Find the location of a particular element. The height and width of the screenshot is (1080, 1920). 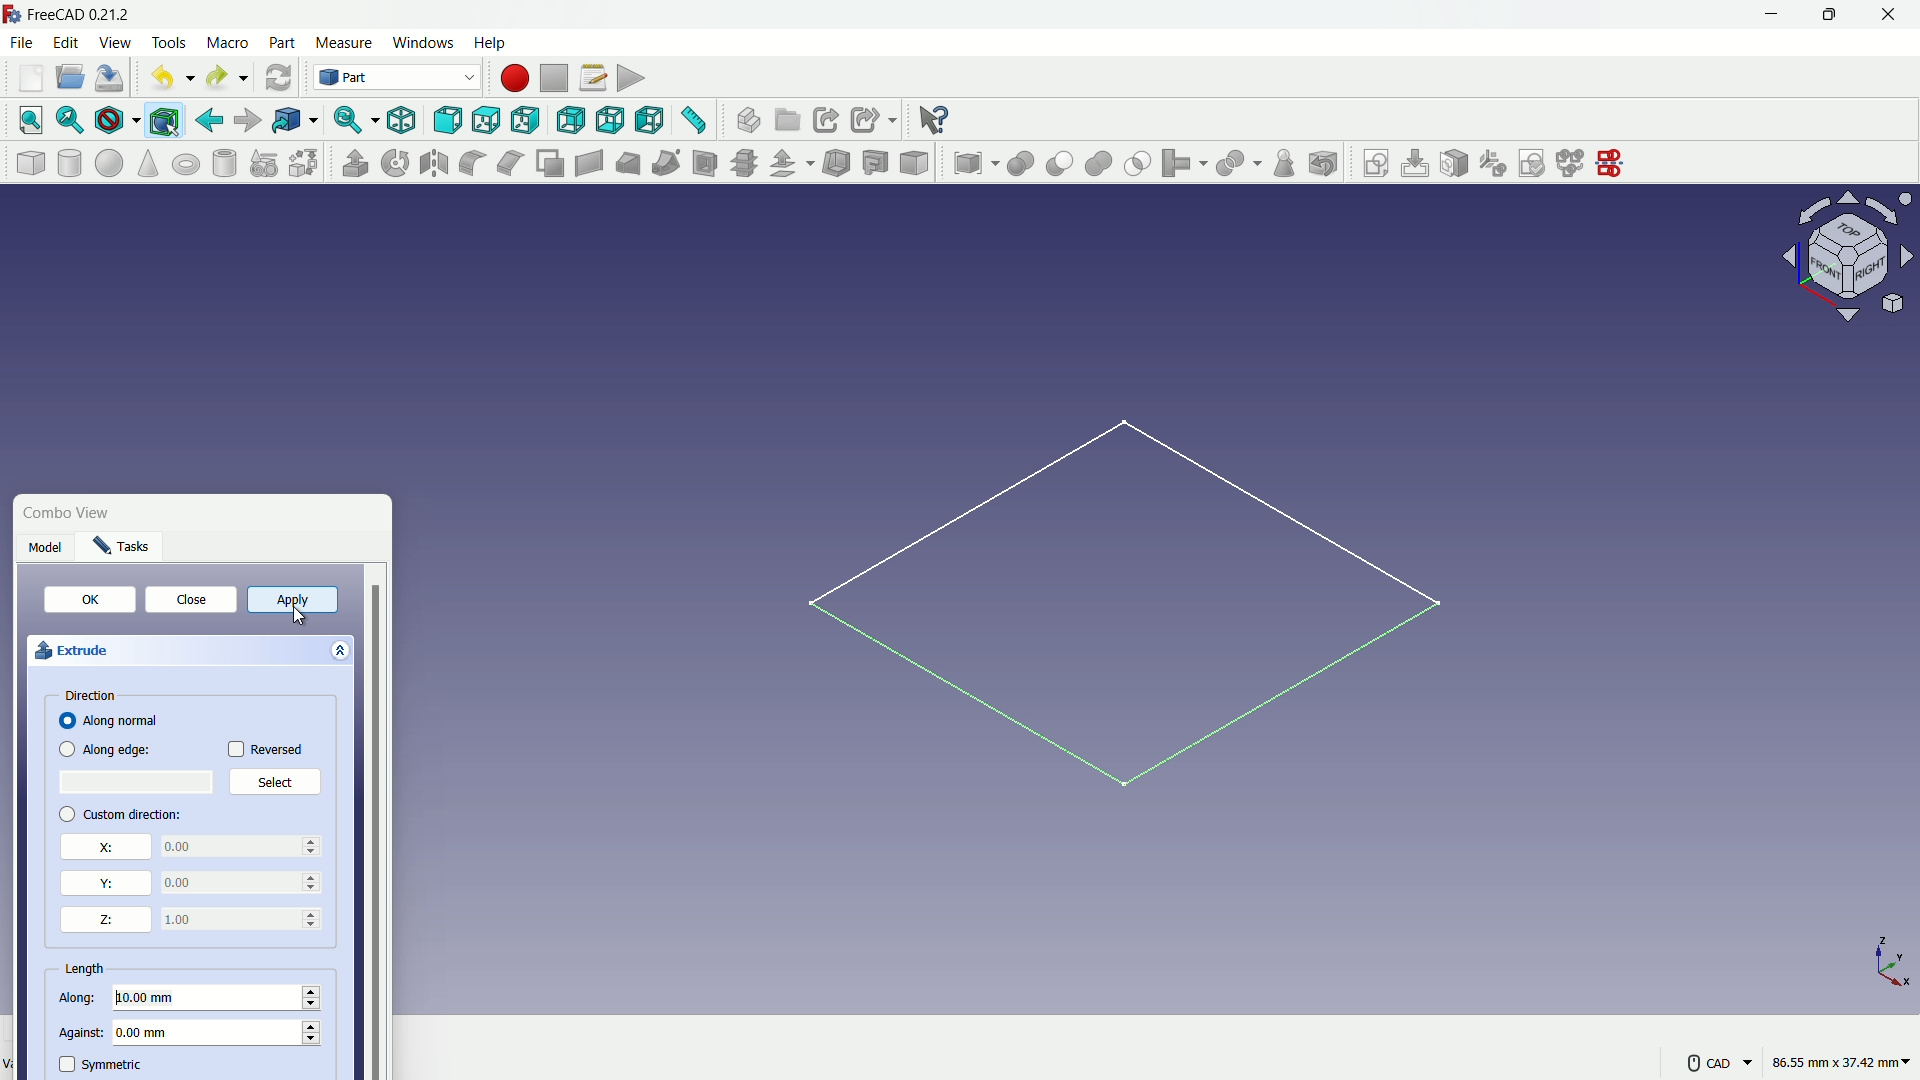

y direction is located at coordinates (103, 883).